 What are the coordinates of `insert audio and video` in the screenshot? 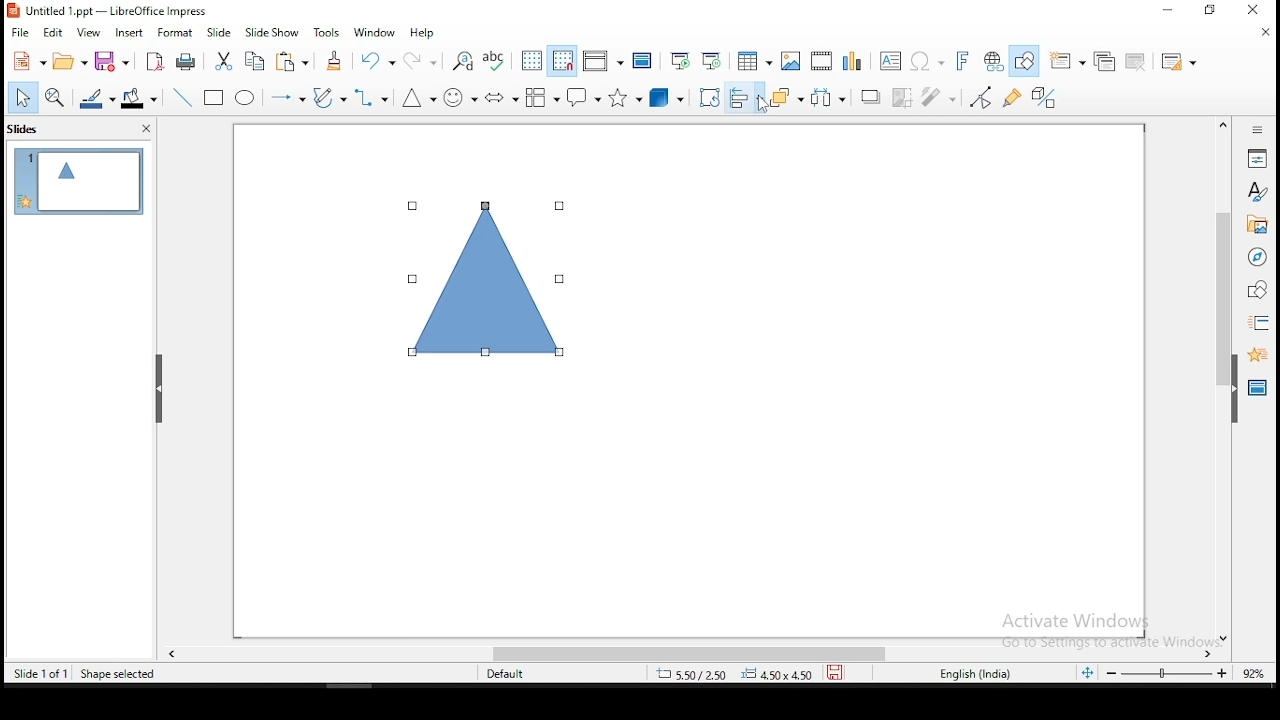 It's located at (821, 59).